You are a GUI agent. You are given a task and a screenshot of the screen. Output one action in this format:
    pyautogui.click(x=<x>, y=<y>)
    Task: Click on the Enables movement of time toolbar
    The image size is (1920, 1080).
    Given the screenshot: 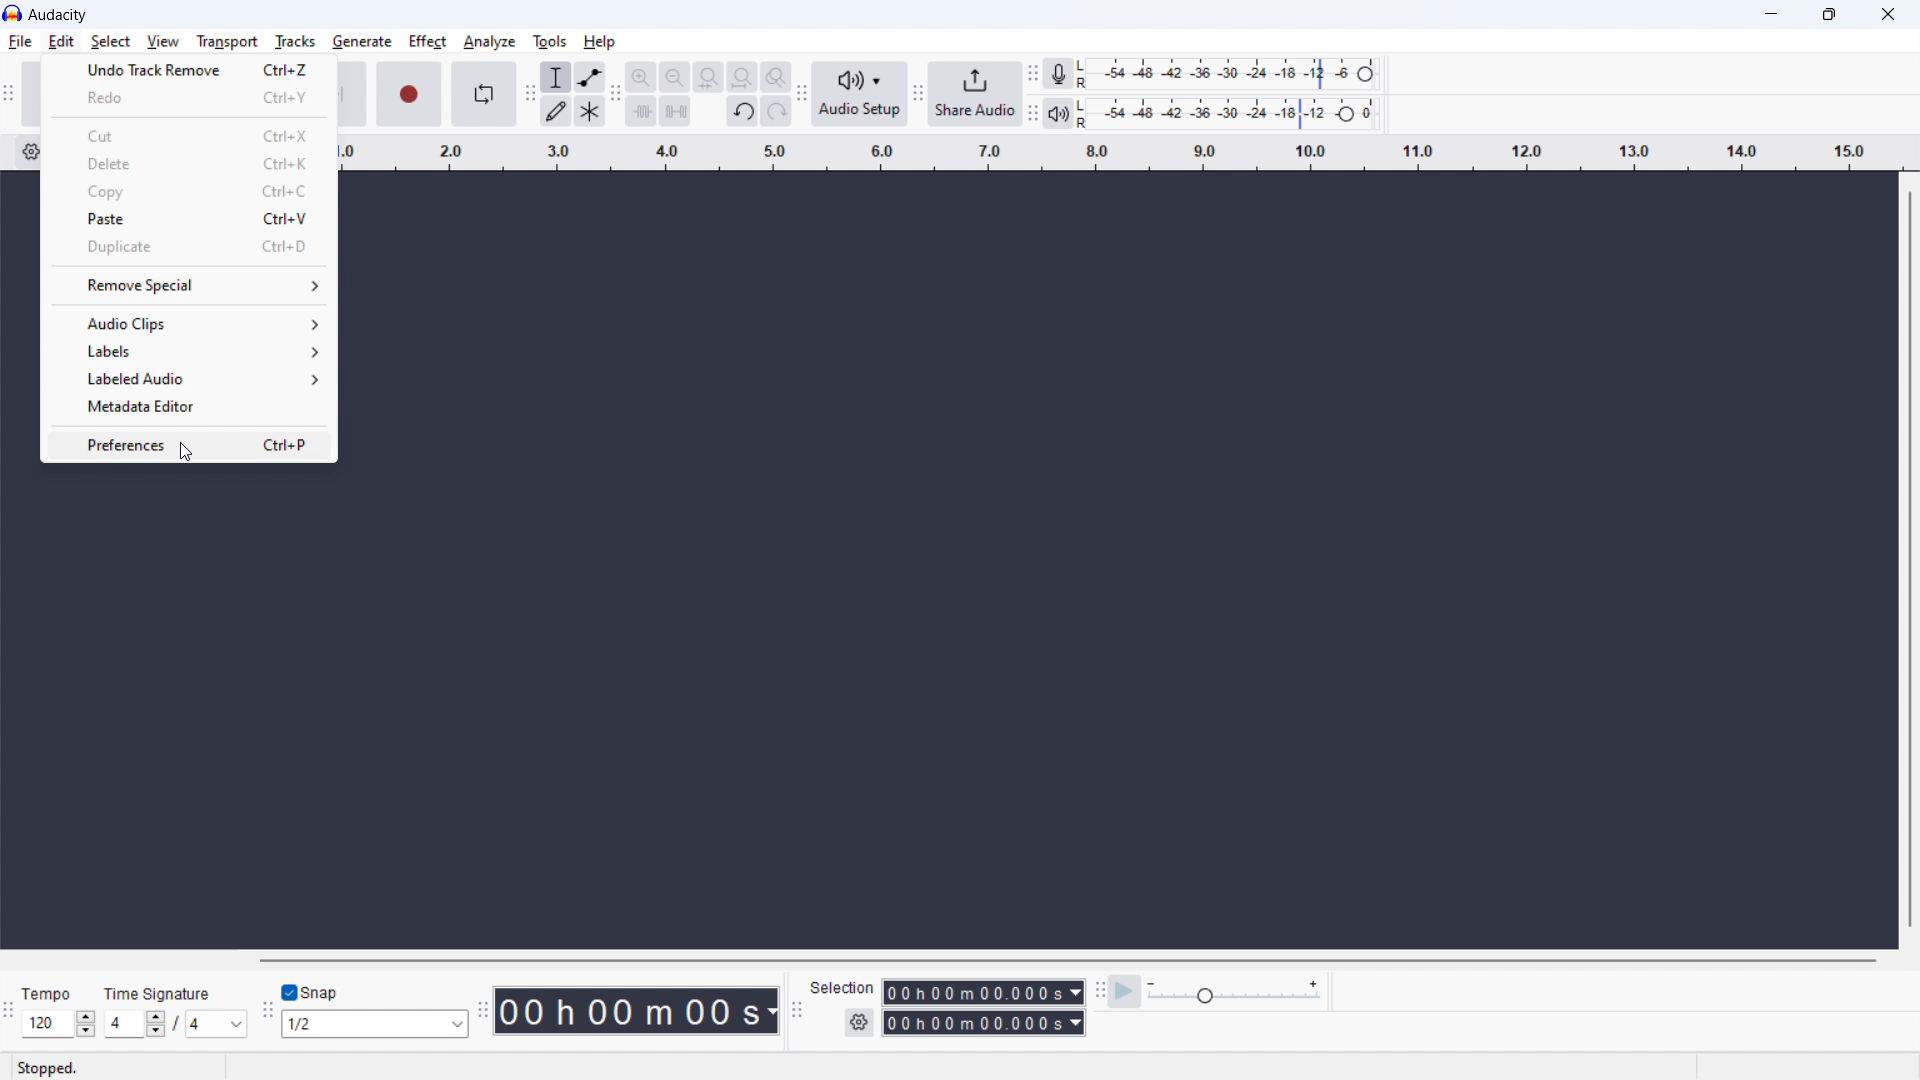 What is the action you would take?
    pyautogui.click(x=484, y=1012)
    